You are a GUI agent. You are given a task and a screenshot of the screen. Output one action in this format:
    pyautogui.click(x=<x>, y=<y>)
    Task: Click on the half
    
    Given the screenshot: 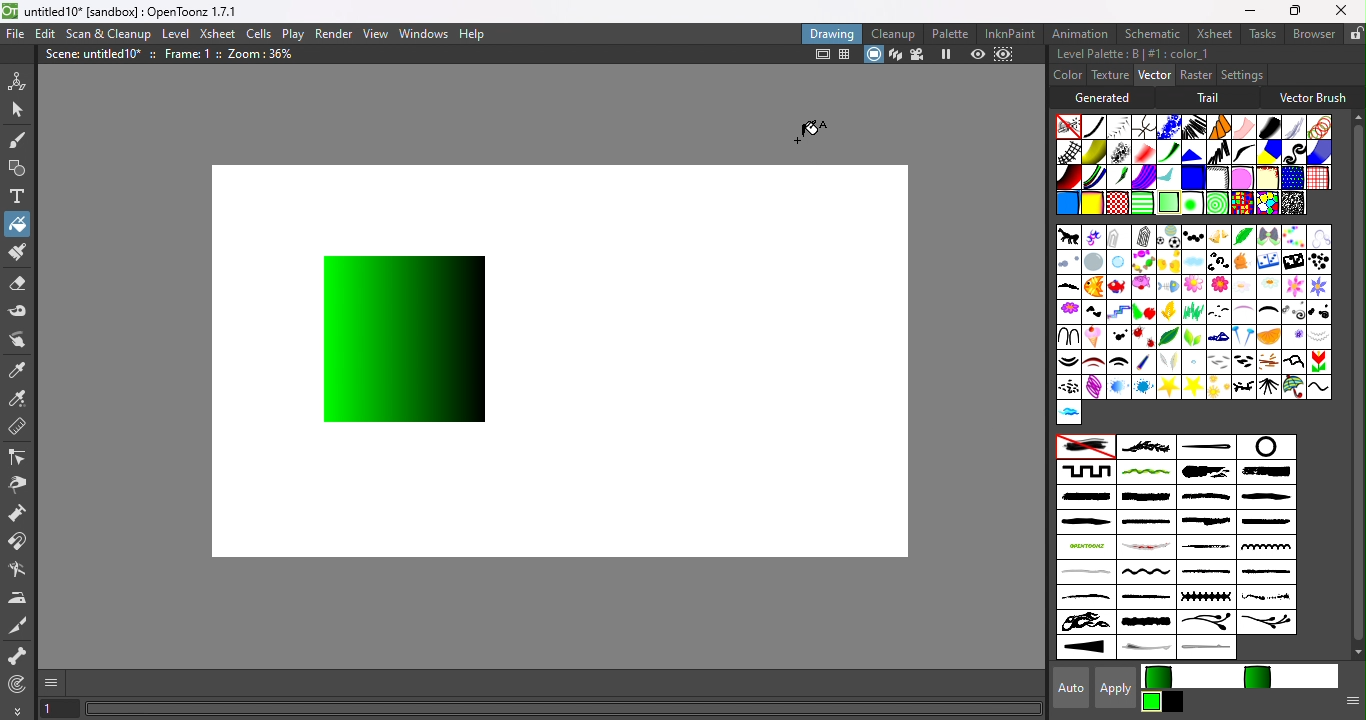 What is the action you would take?
    pyautogui.click(x=1242, y=312)
    